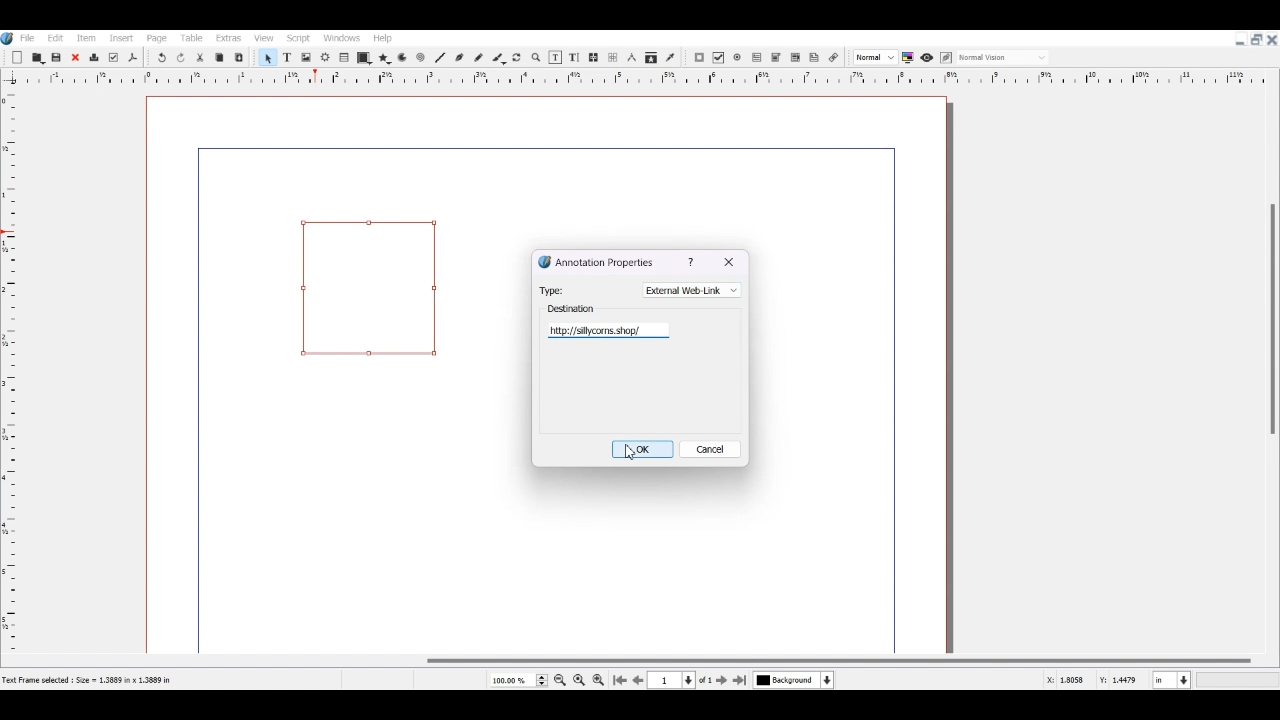  Describe the element at coordinates (326, 57) in the screenshot. I see `Render frame` at that location.